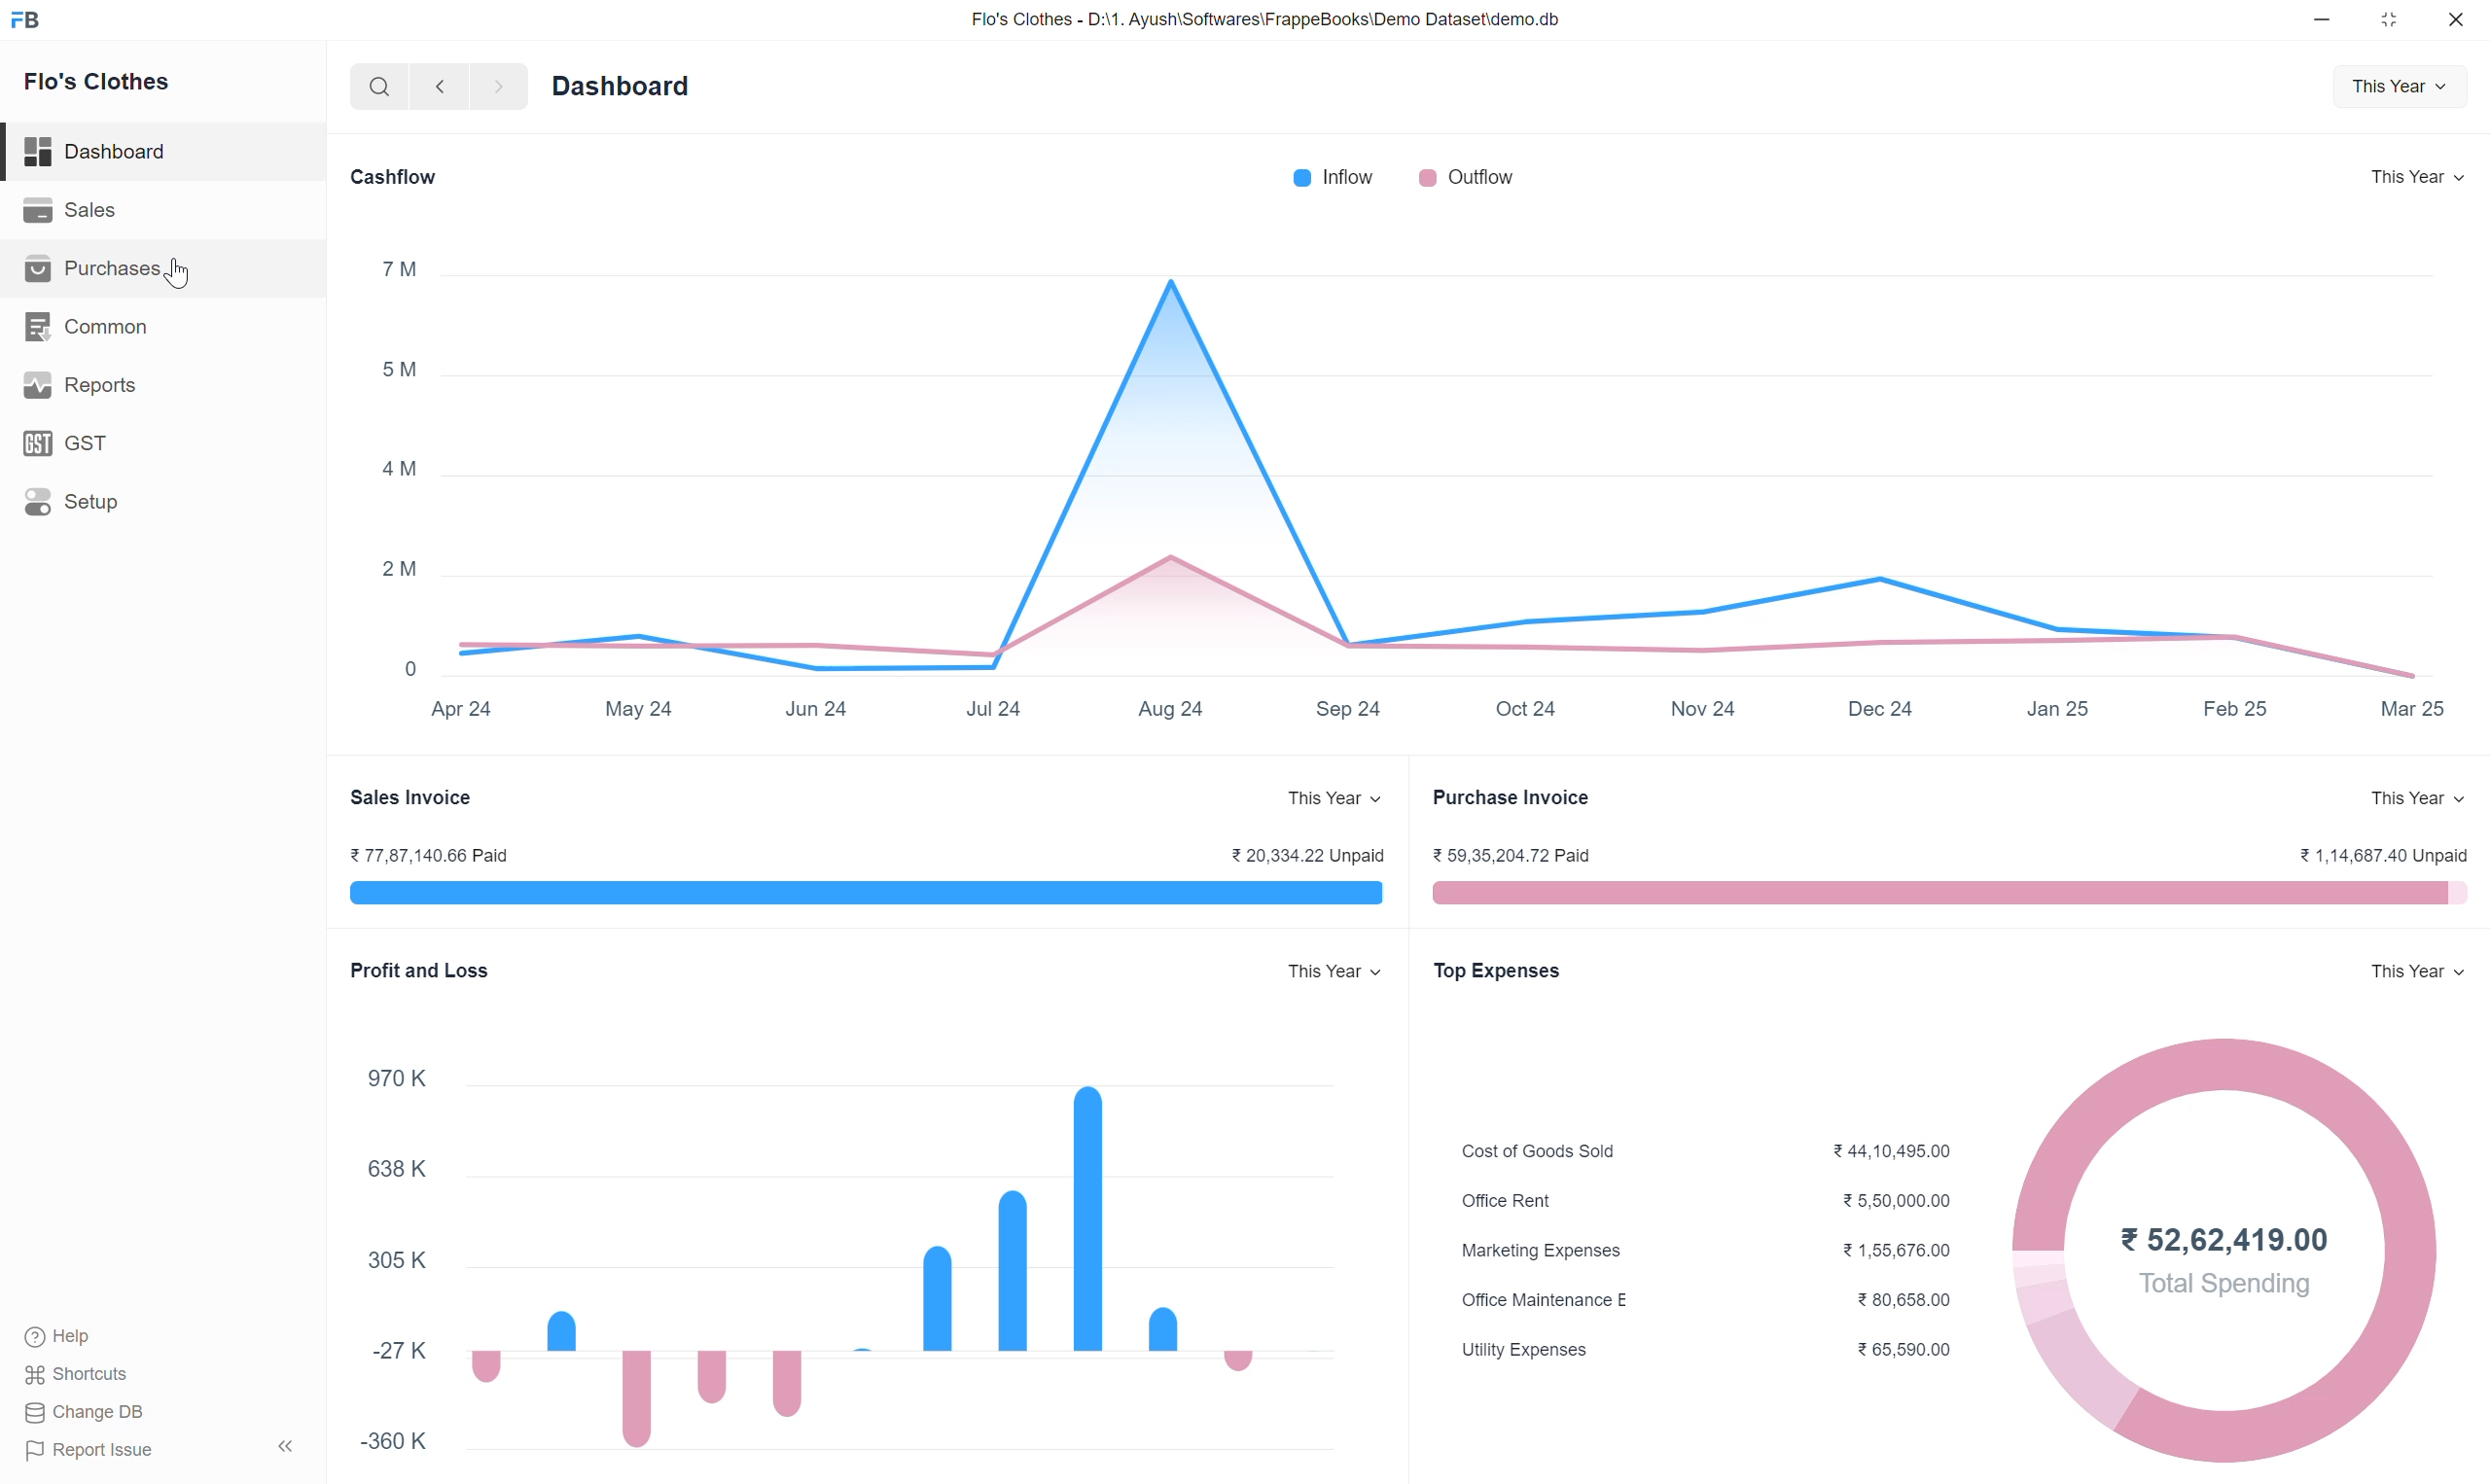 The image size is (2490, 1484). I want to click on this year, so click(2417, 970).